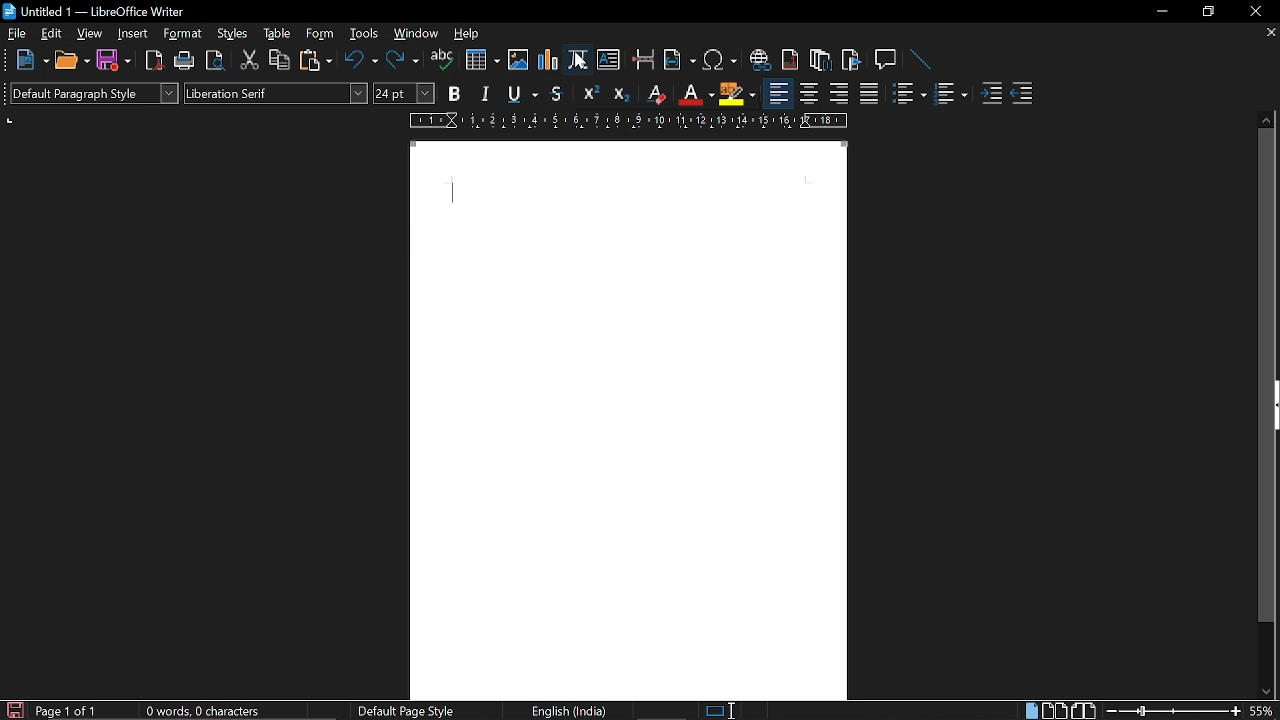  What do you see at coordinates (482, 59) in the screenshot?
I see `insert table` at bounding box center [482, 59].